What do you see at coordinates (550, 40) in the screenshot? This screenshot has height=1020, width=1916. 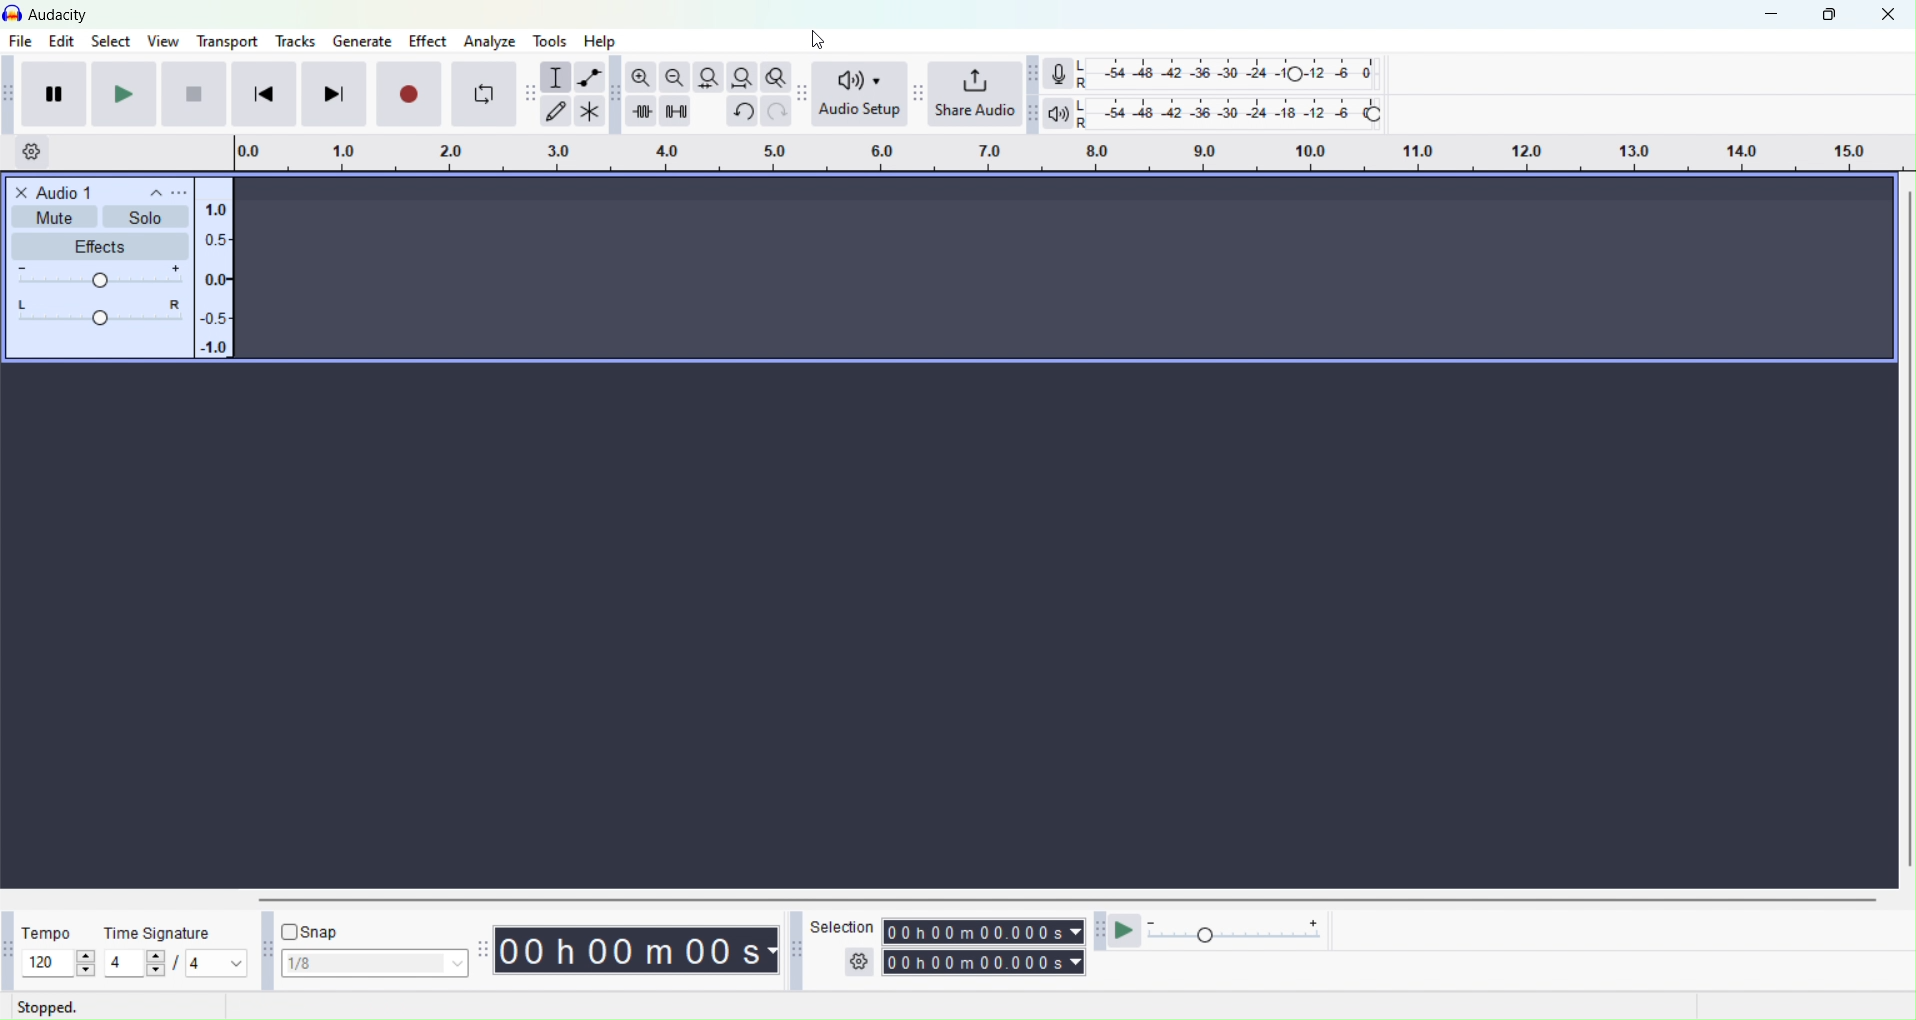 I see `Tools` at bounding box center [550, 40].